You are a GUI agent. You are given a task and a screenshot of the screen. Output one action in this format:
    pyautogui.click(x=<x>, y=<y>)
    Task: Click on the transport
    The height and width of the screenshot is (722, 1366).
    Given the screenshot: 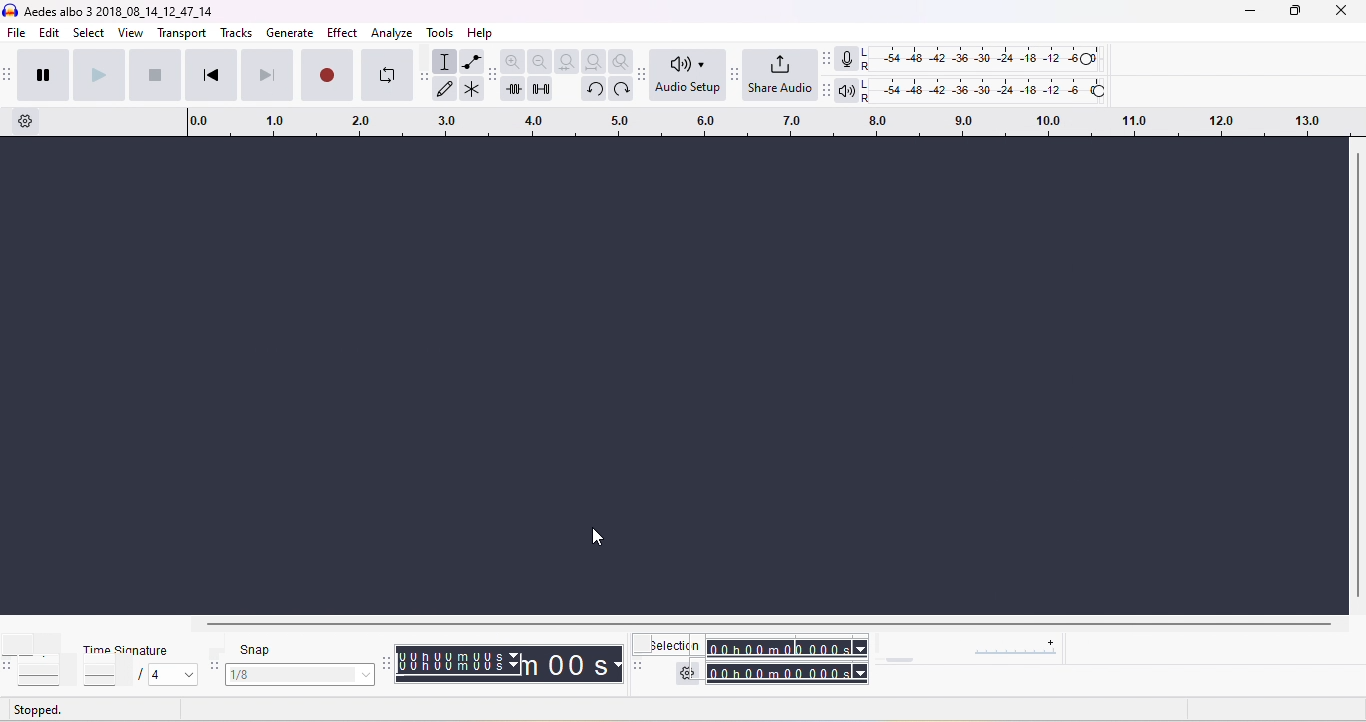 What is the action you would take?
    pyautogui.click(x=183, y=34)
    